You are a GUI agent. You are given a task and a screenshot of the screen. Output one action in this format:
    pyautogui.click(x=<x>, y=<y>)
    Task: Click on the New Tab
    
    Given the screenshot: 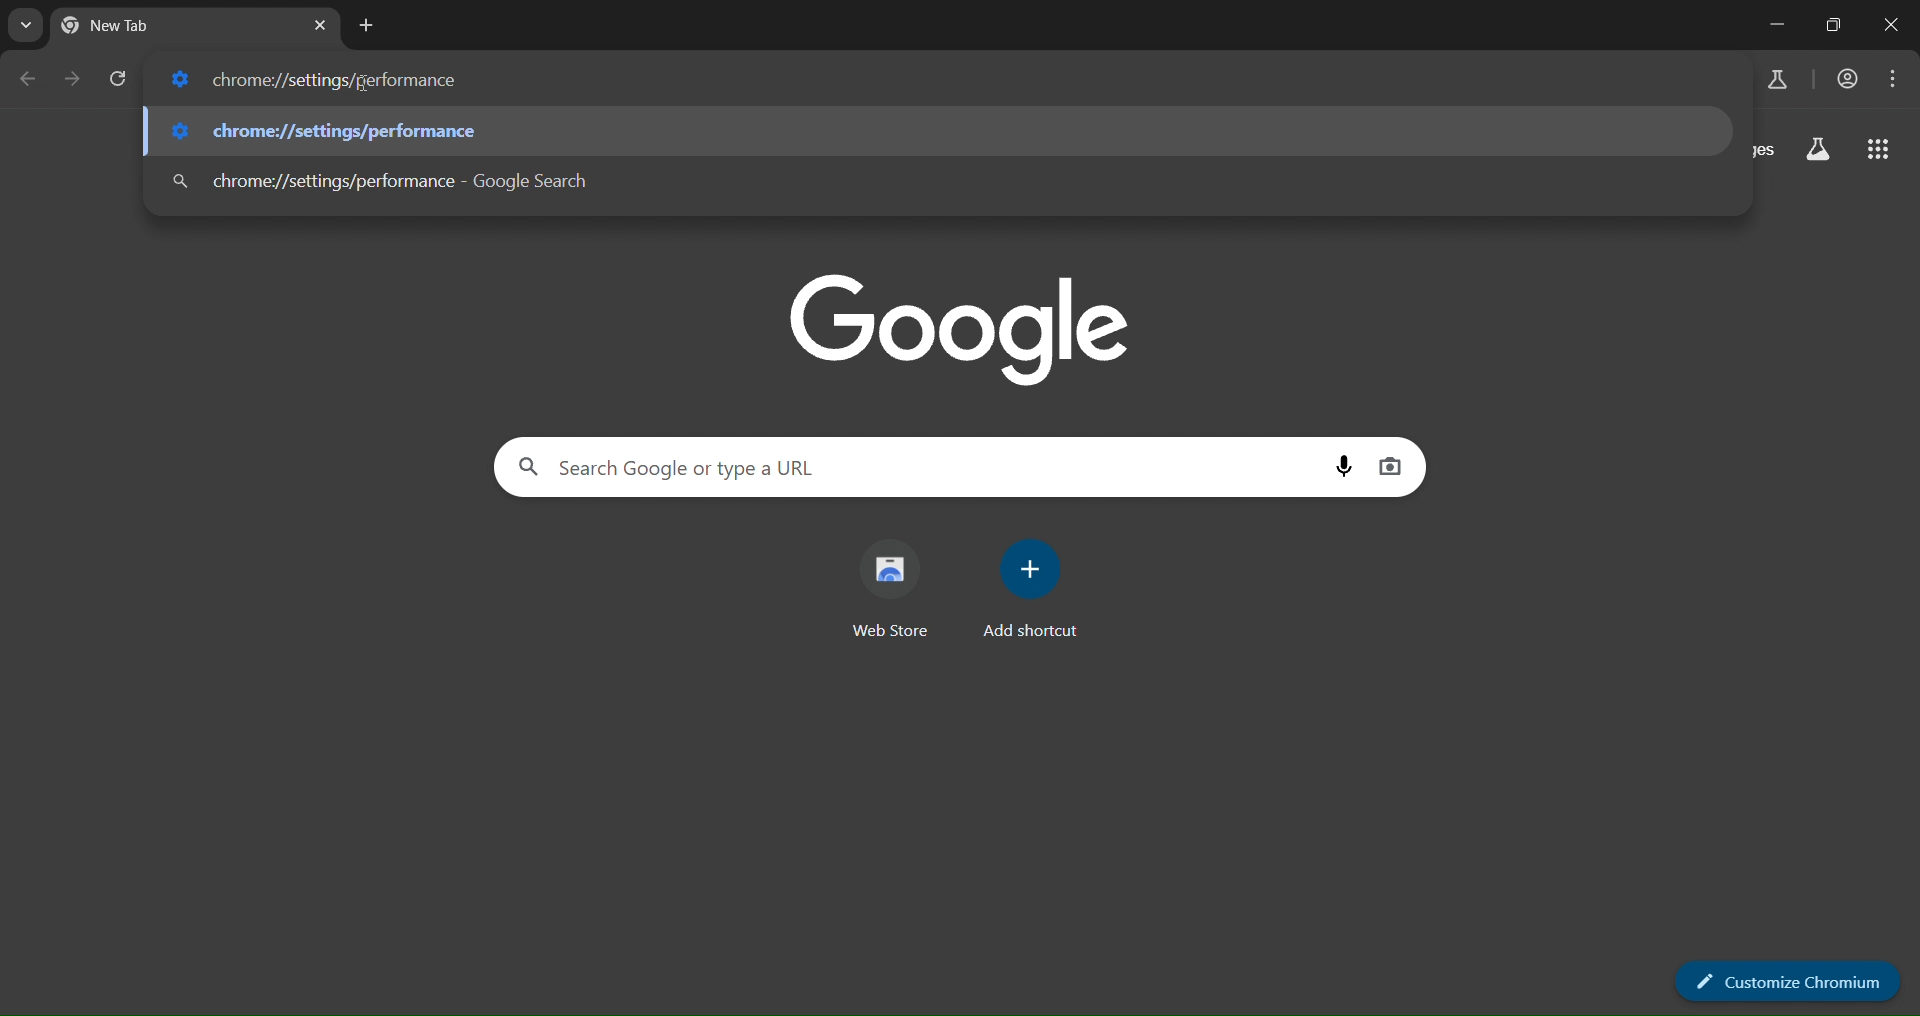 What is the action you would take?
    pyautogui.click(x=134, y=26)
    